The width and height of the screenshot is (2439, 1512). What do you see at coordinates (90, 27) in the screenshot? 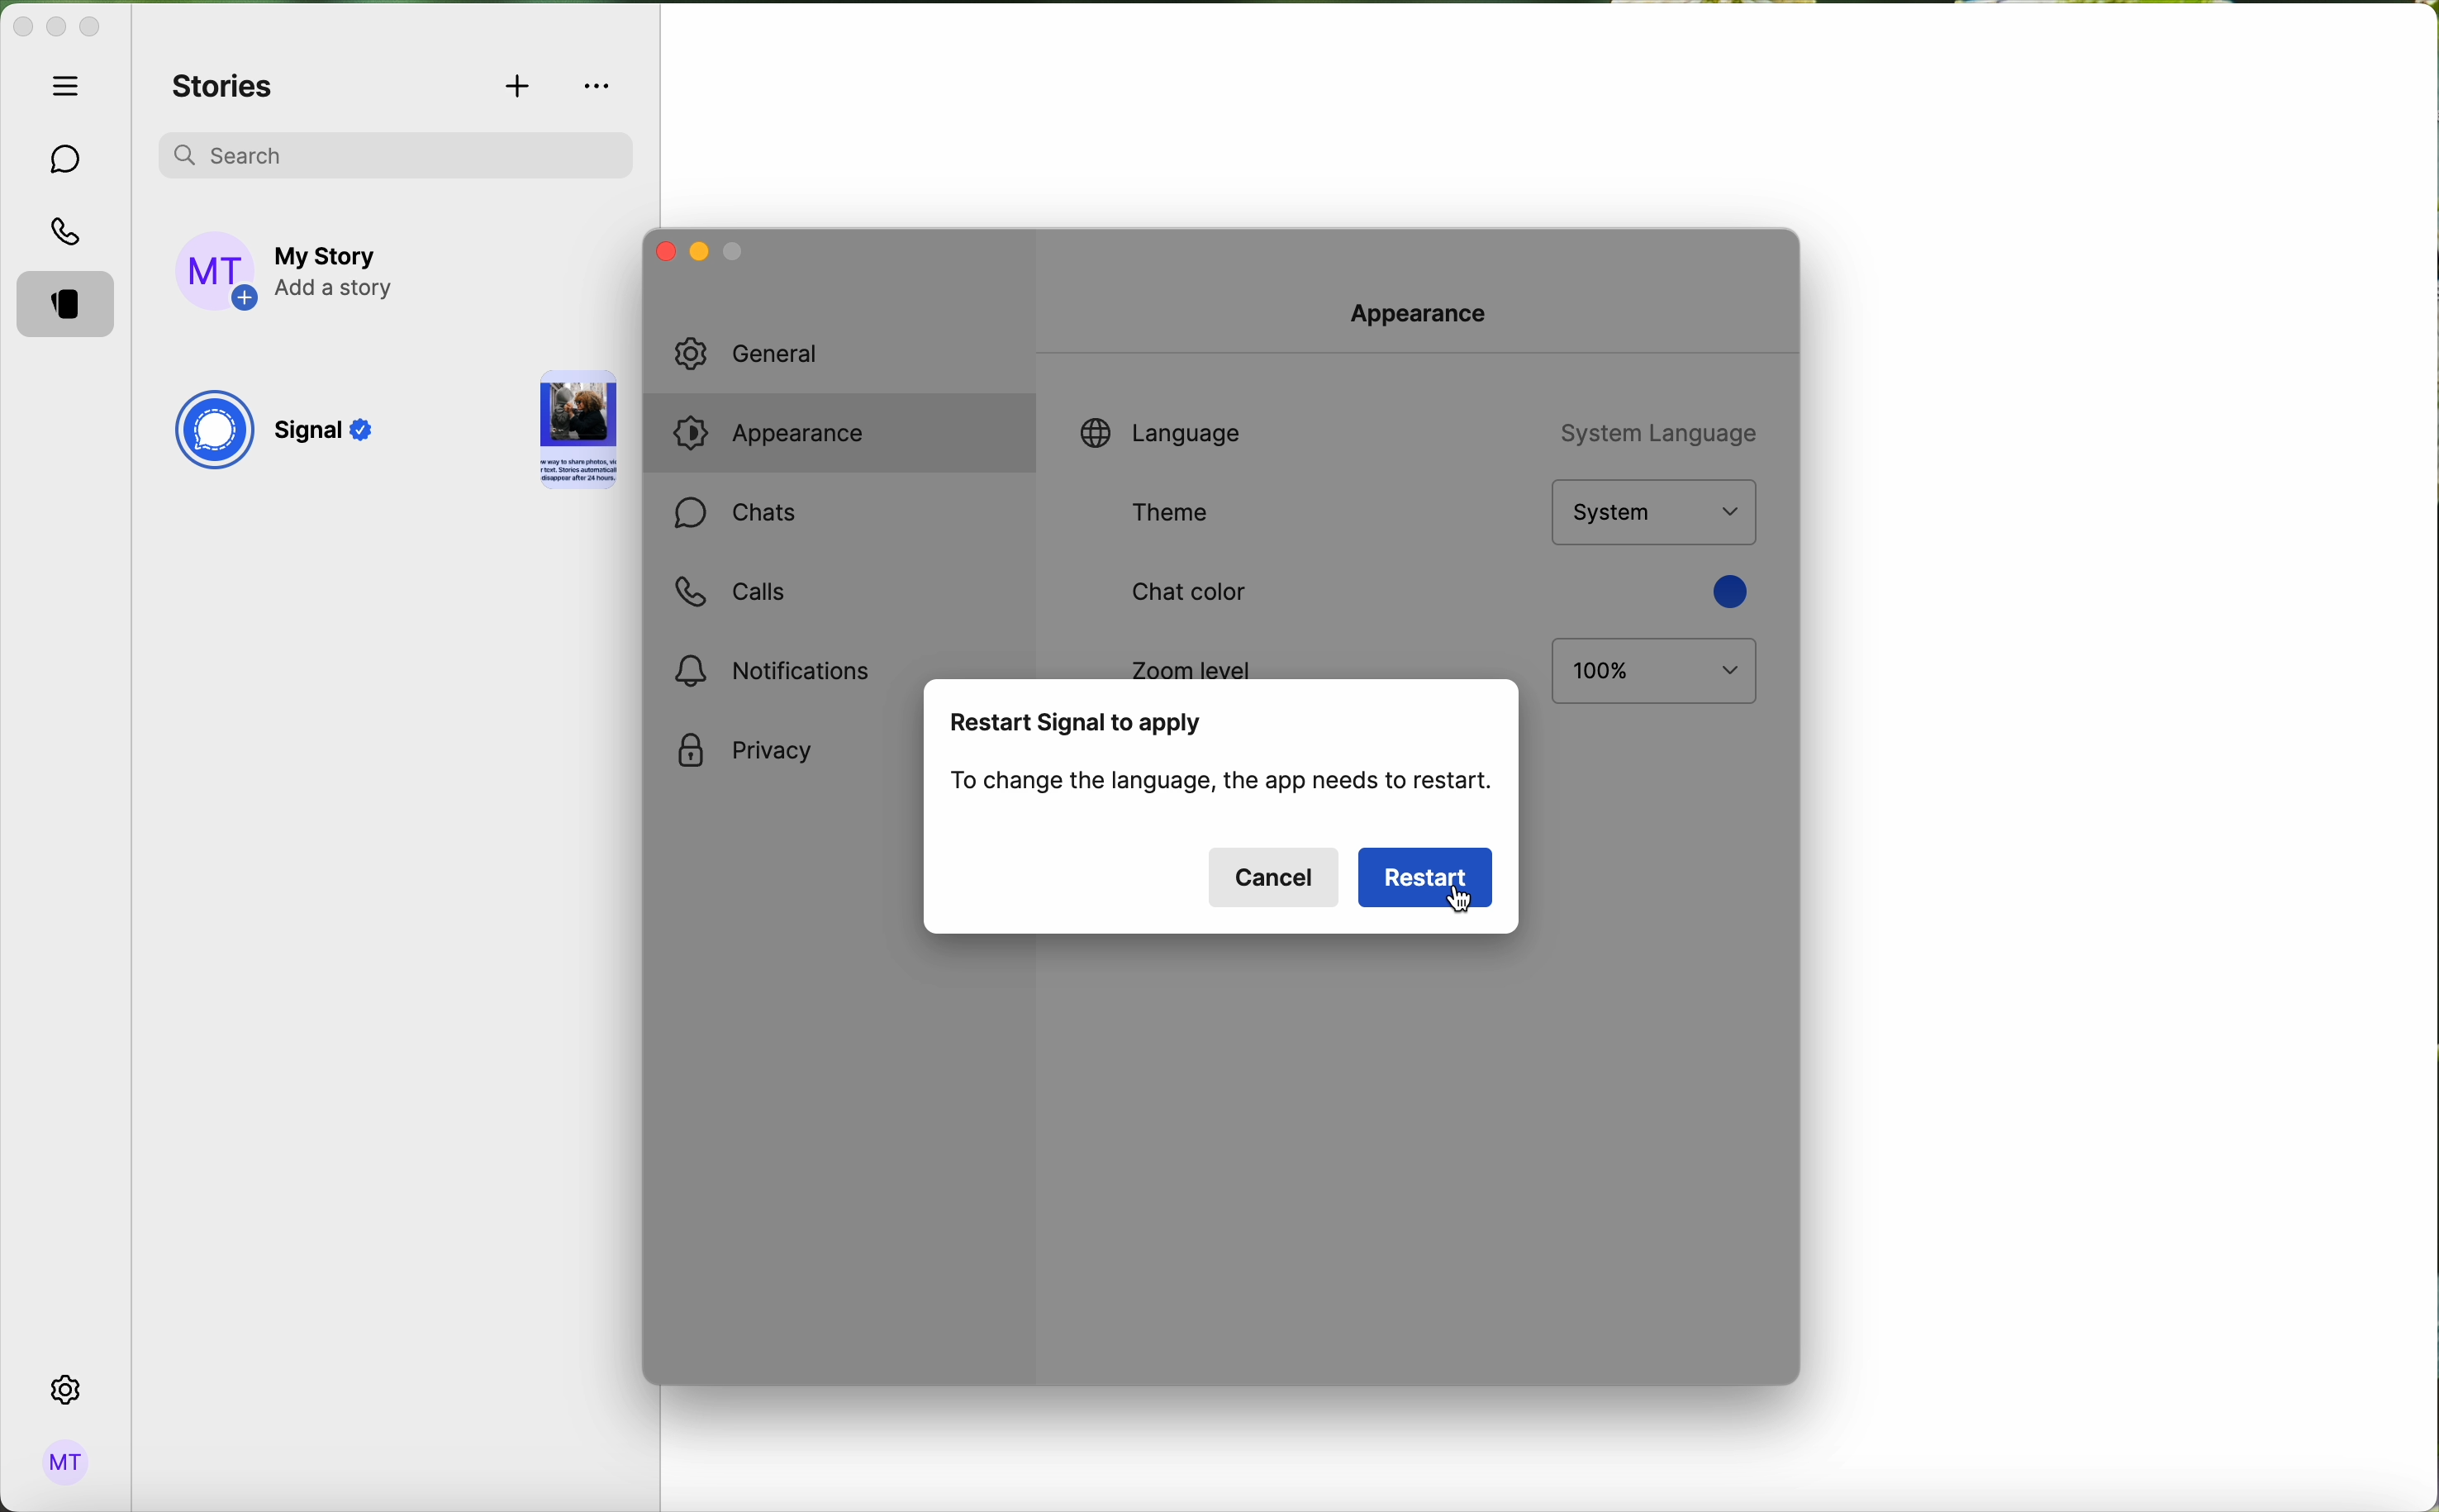
I see `maximize` at bounding box center [90, 27].